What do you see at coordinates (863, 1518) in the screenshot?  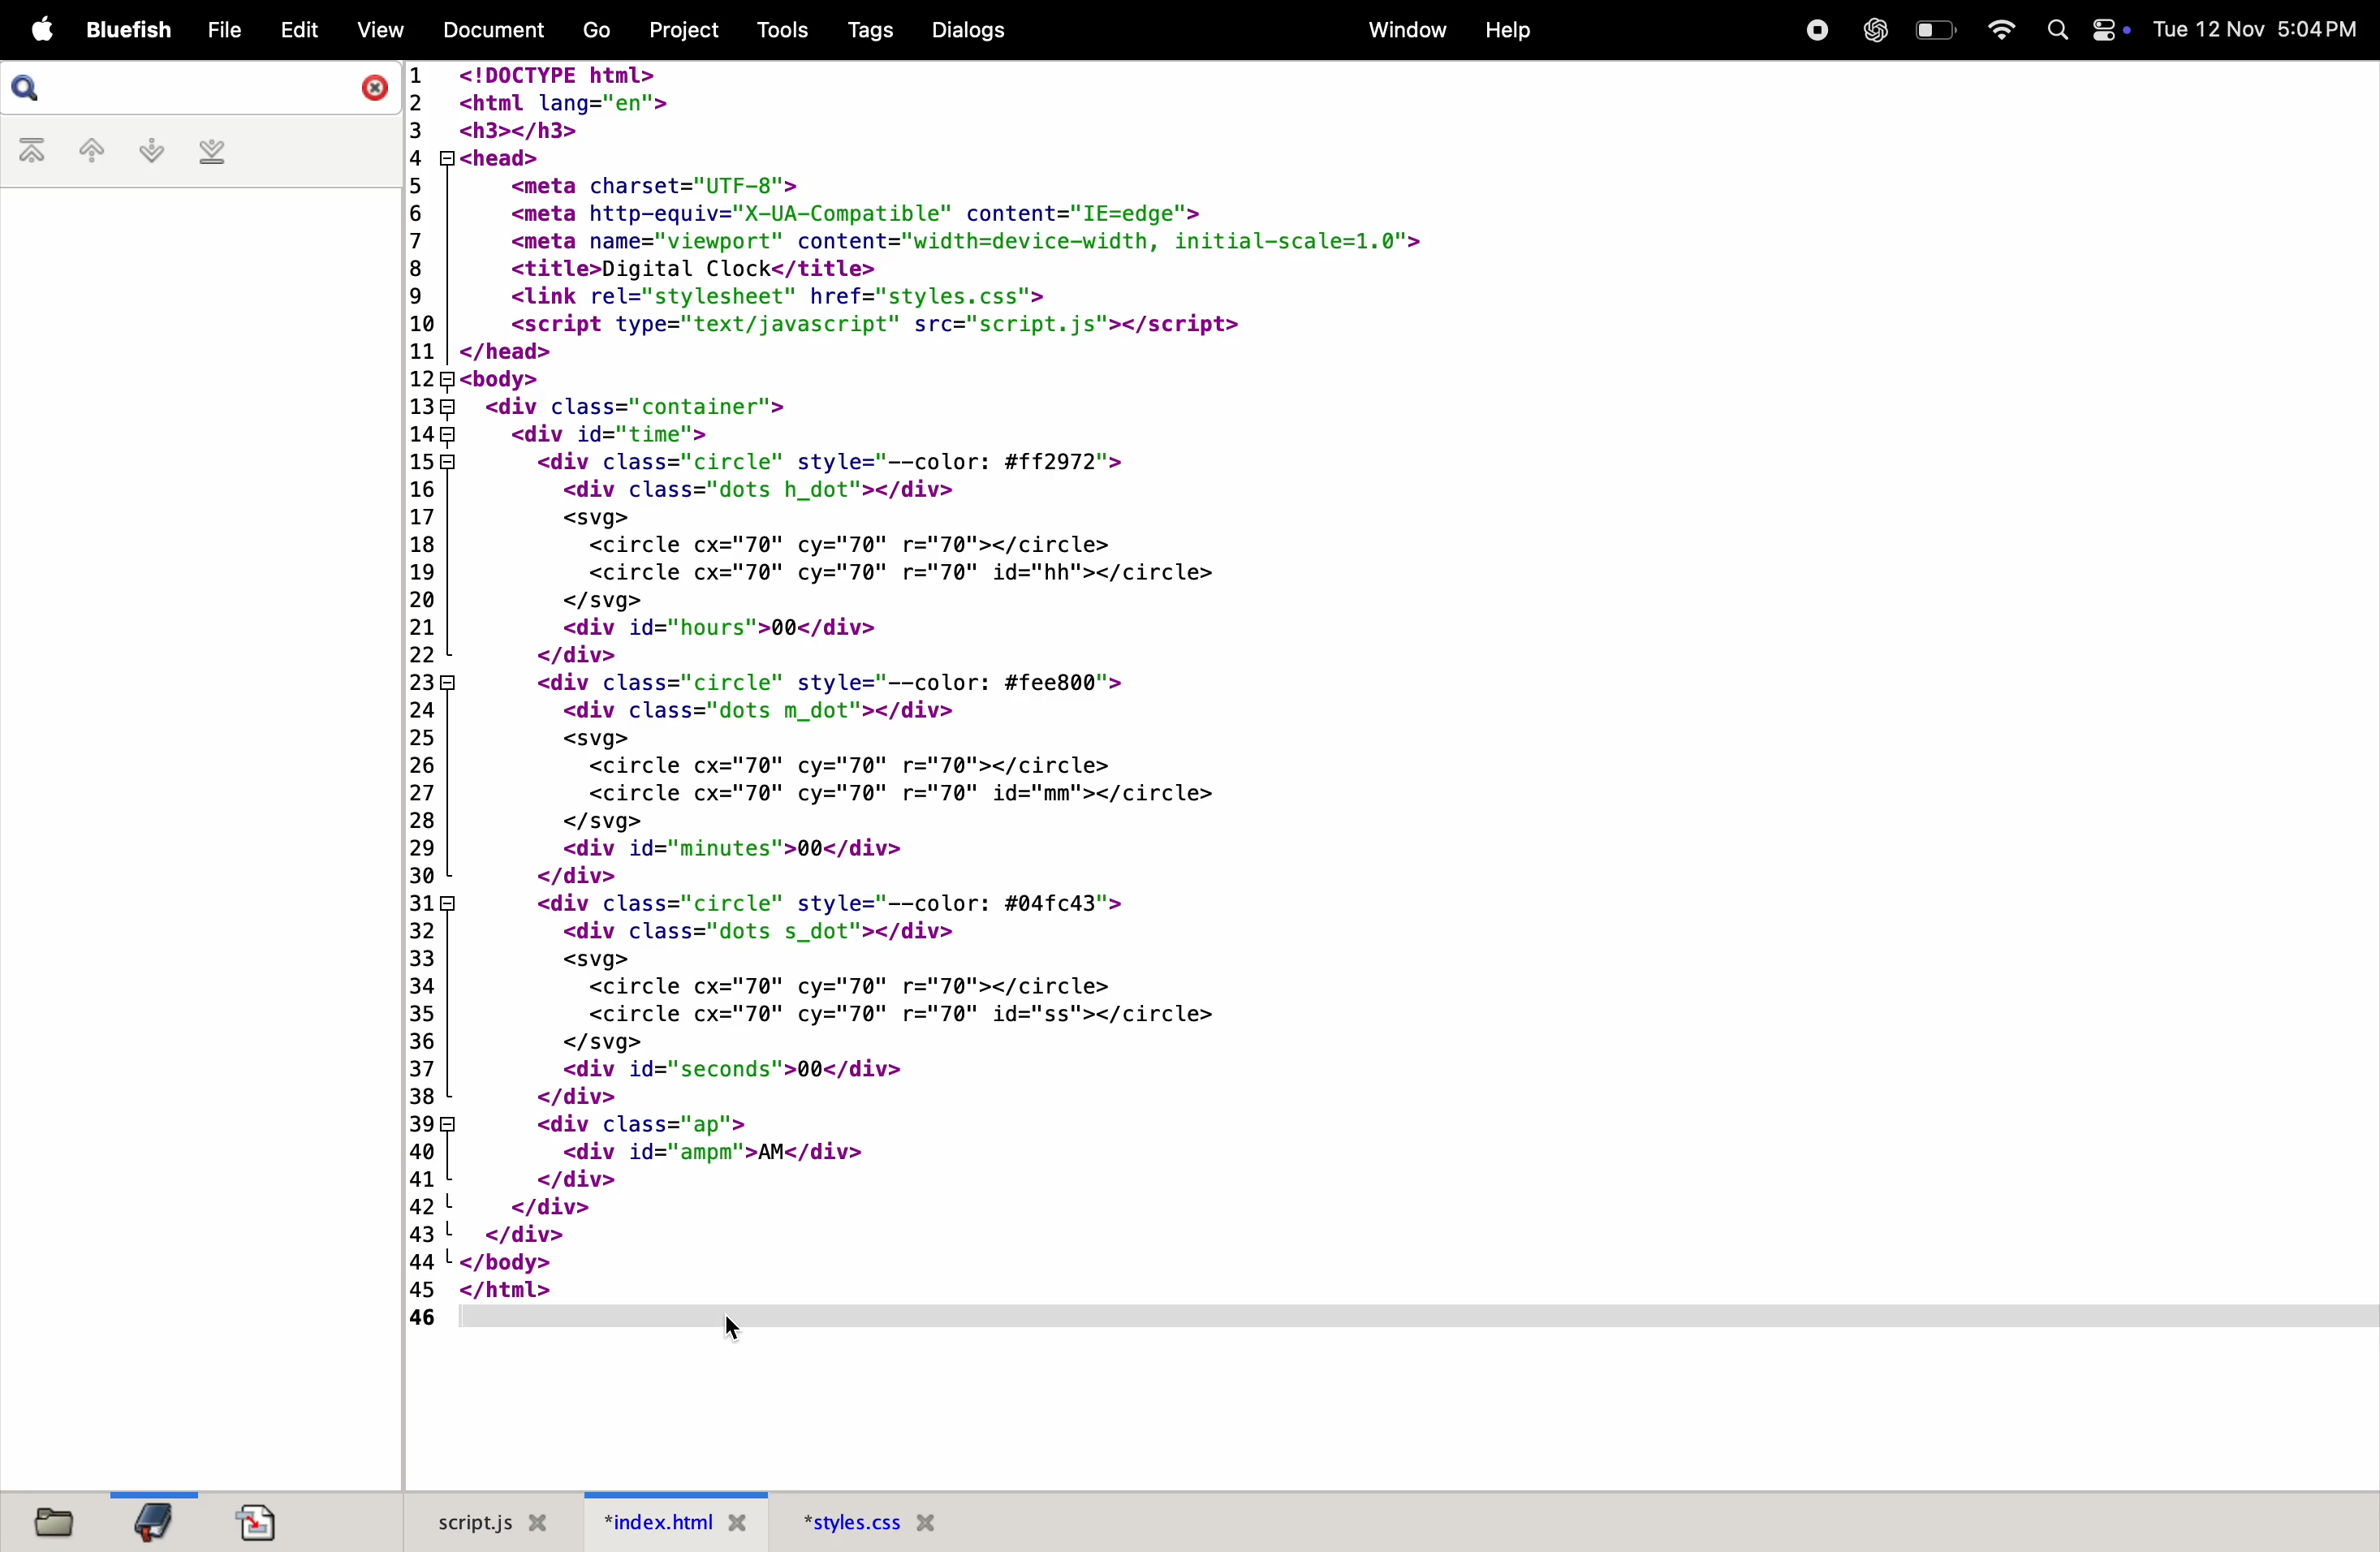 I see `style.css` at bounding box center [863, 1518].